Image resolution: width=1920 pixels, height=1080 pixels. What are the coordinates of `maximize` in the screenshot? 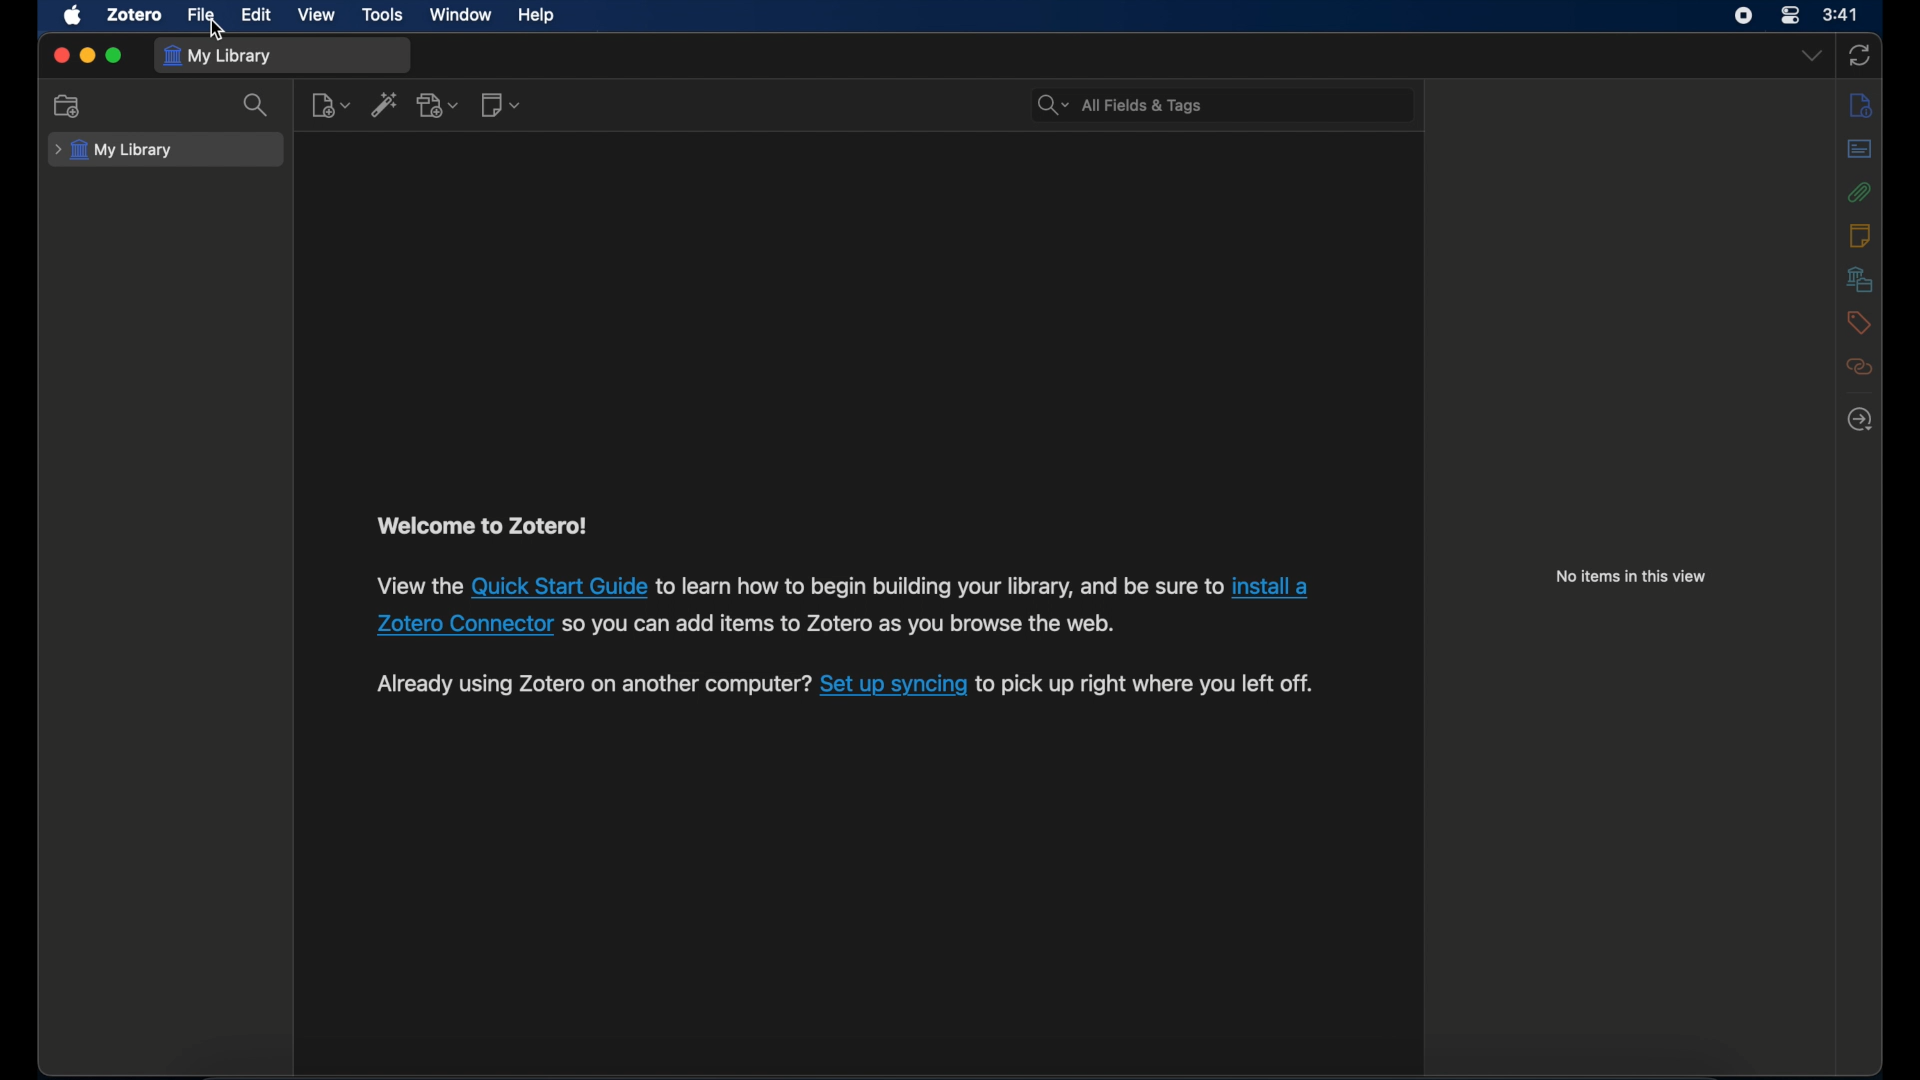 It's located at (114, 56).